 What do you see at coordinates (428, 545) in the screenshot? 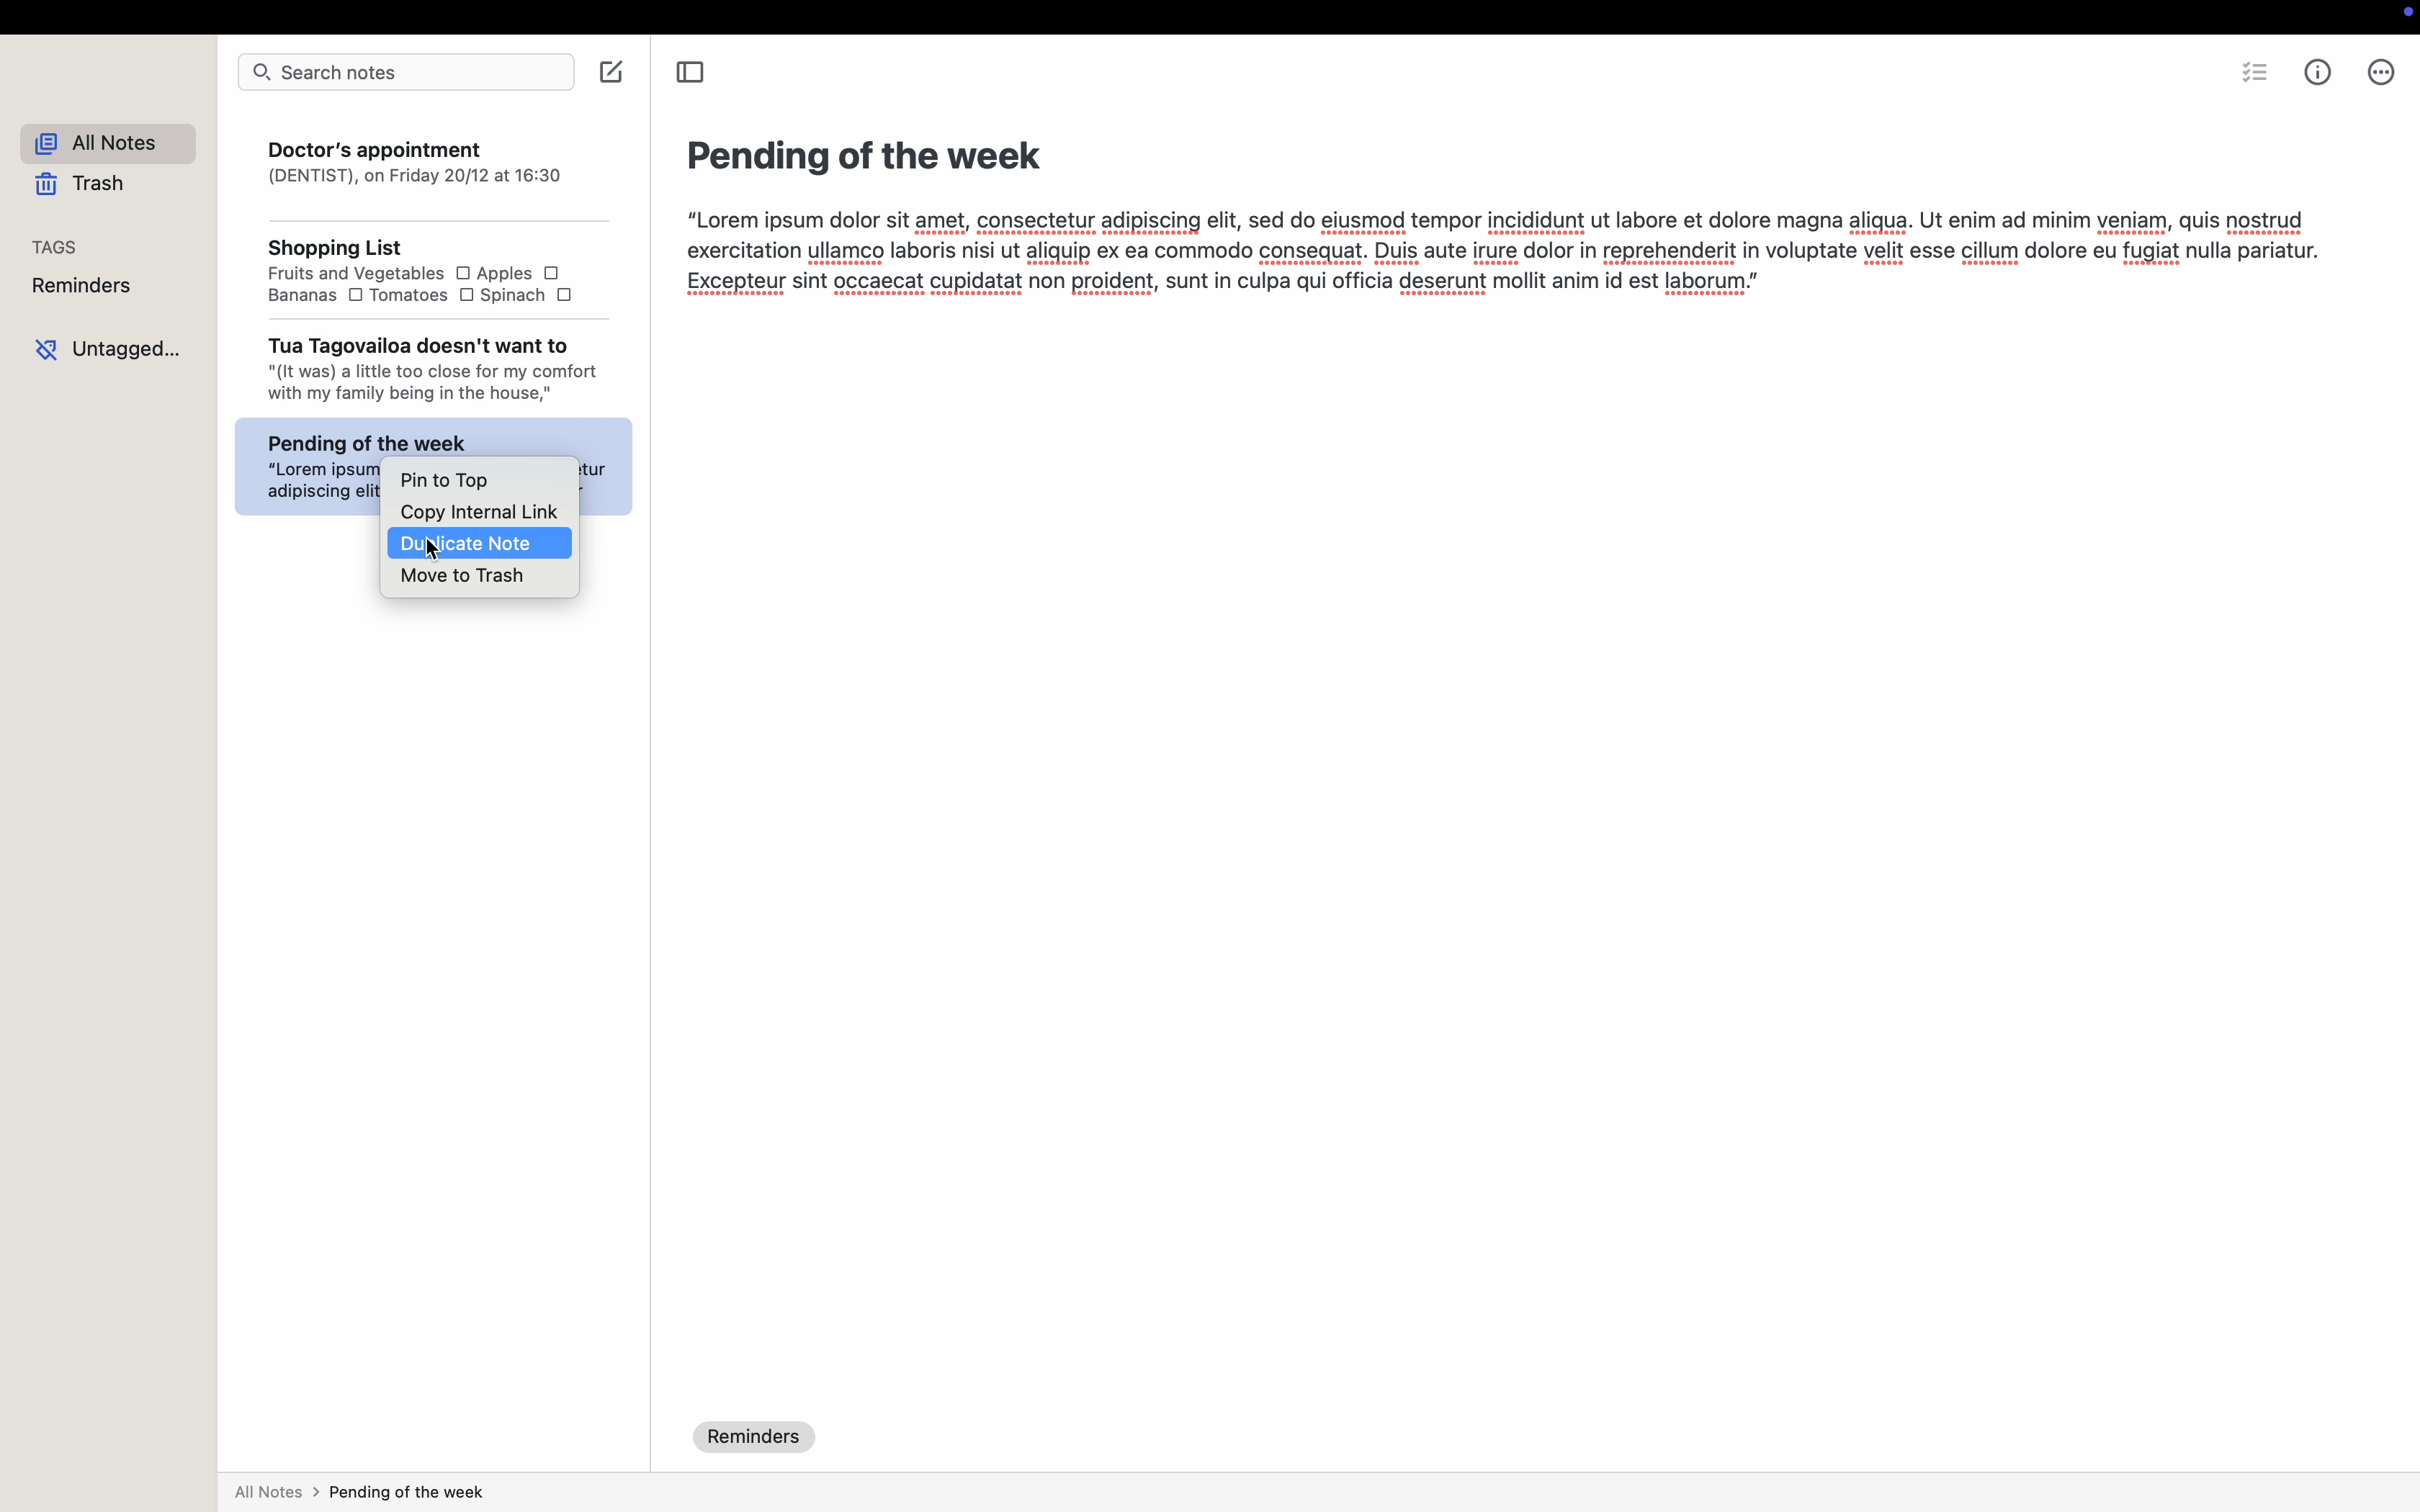
I see `cursor` at bounding box center [428, 545].